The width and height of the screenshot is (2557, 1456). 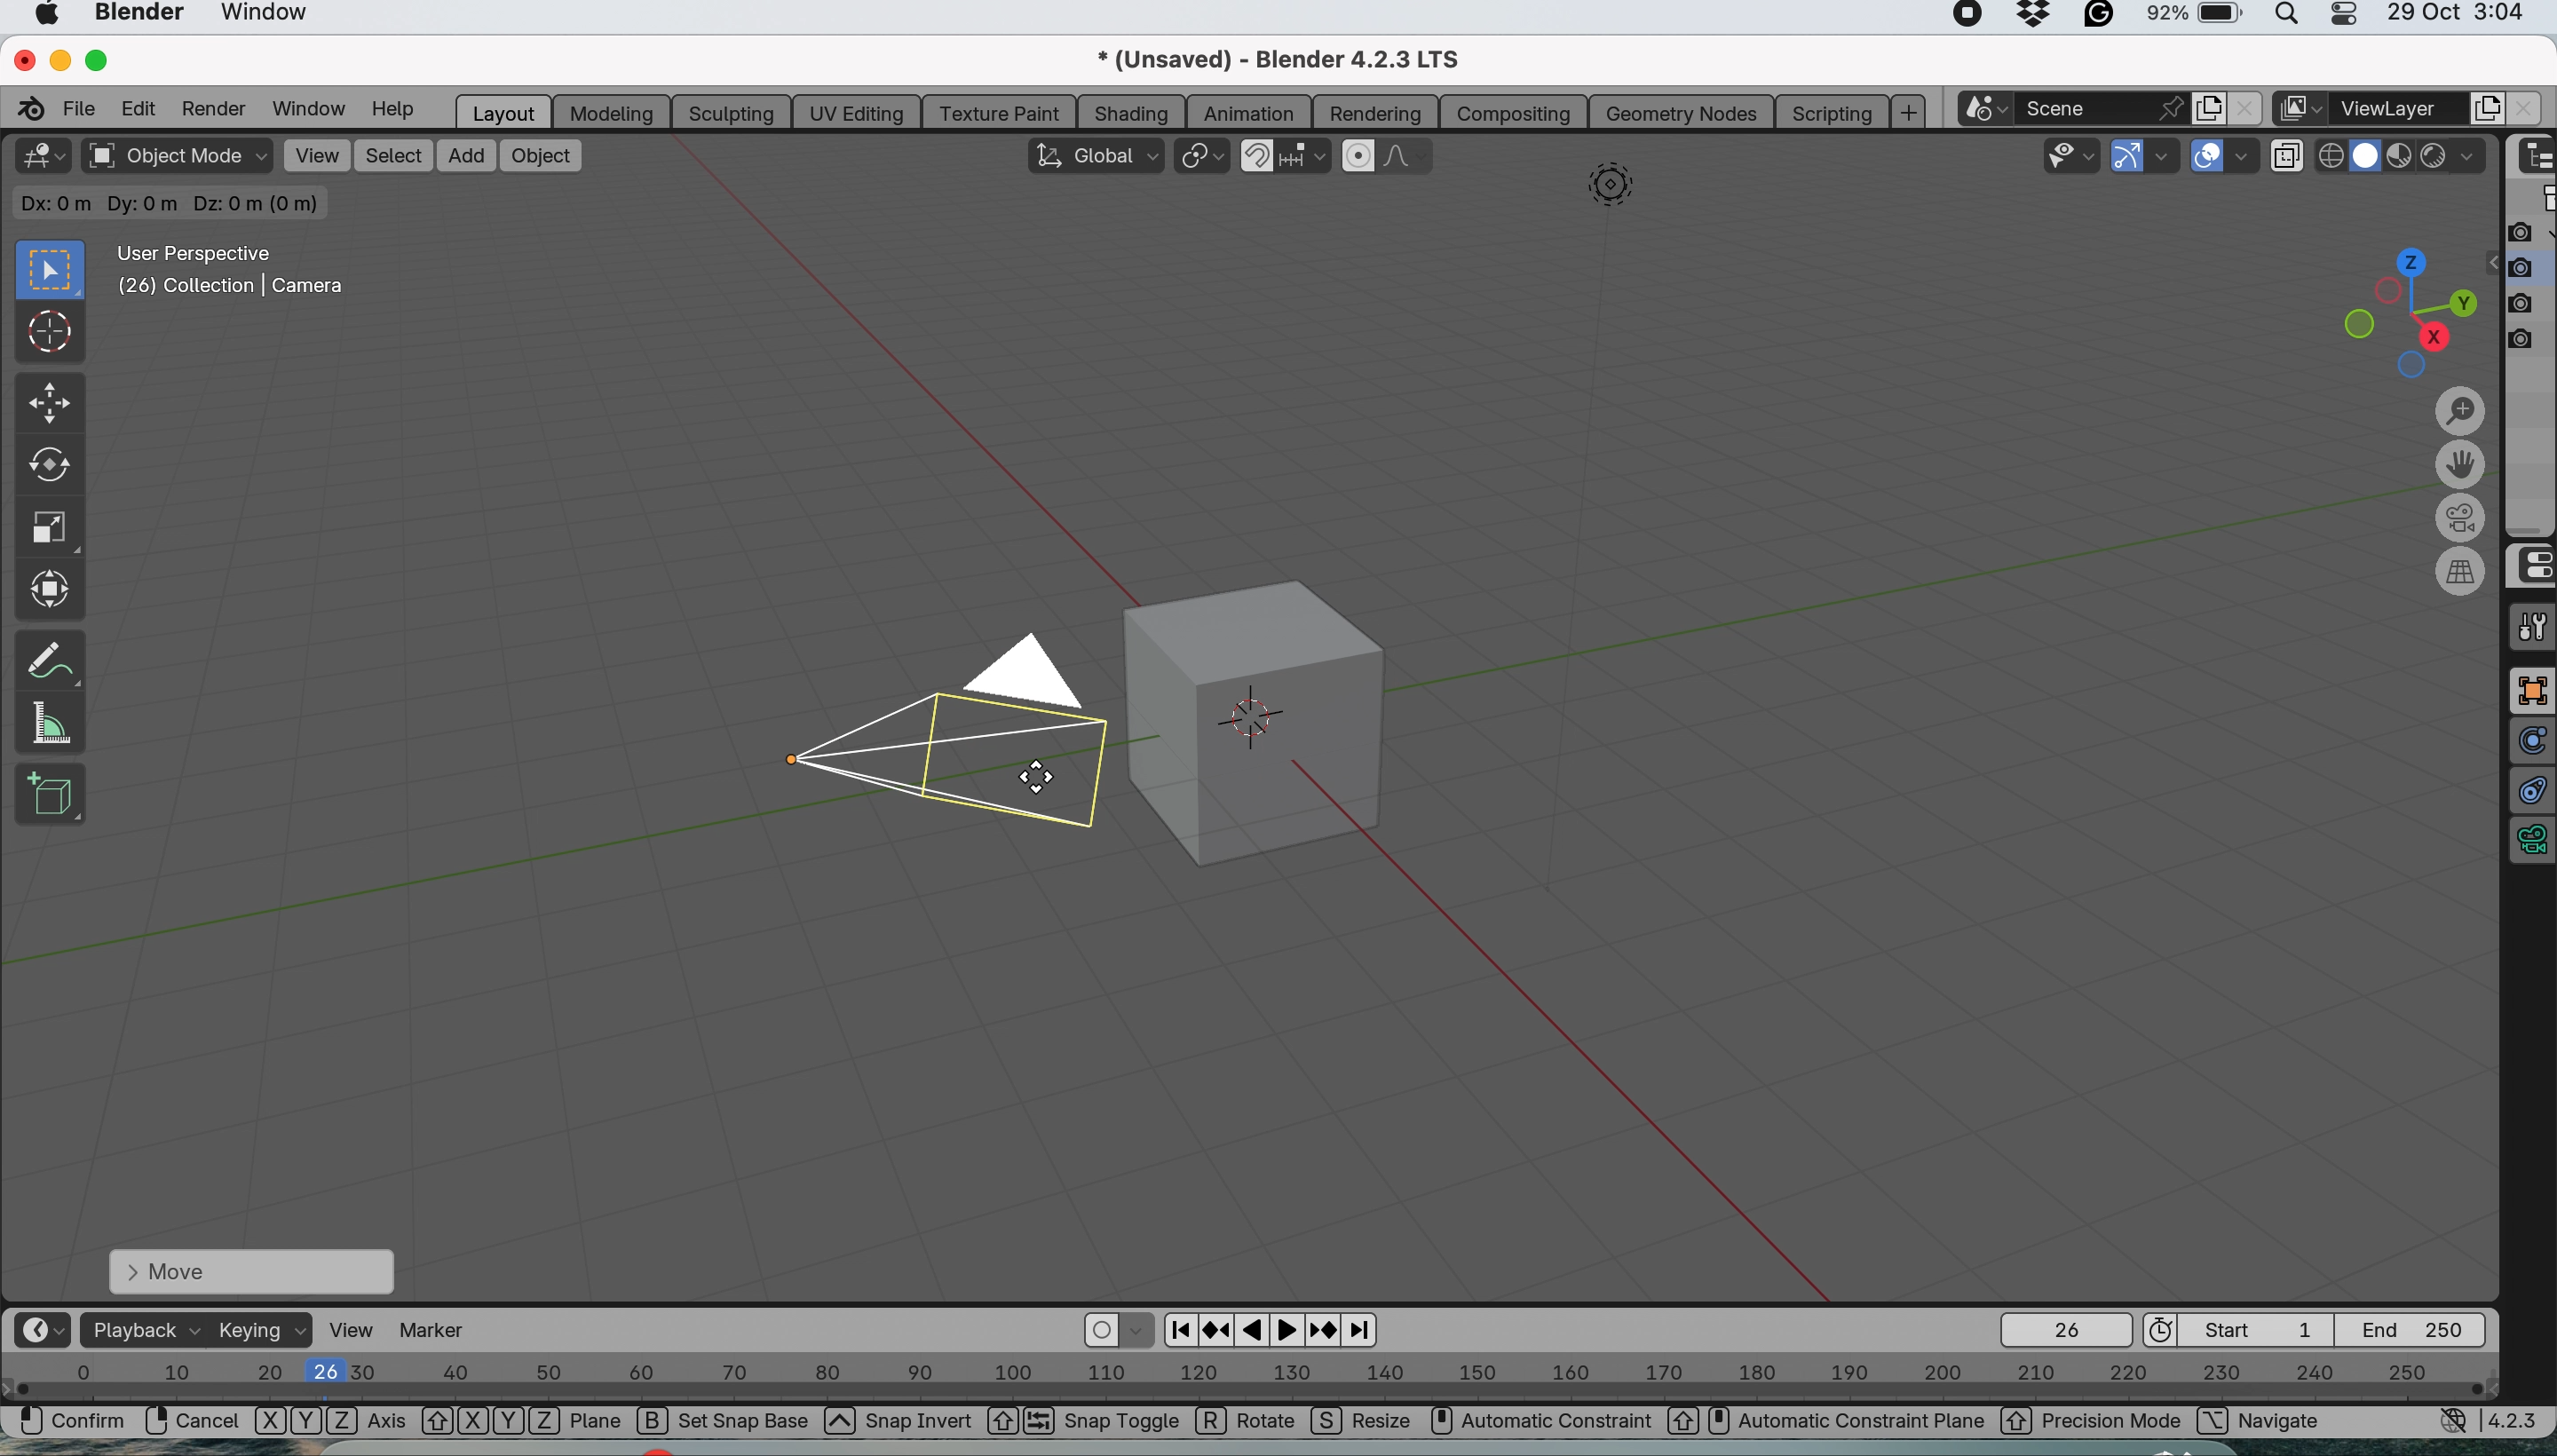 What do you see at coordinates (2464, 519) in the screenshot?
I see `toggle the camera view` at bounding box center [2464, 519].